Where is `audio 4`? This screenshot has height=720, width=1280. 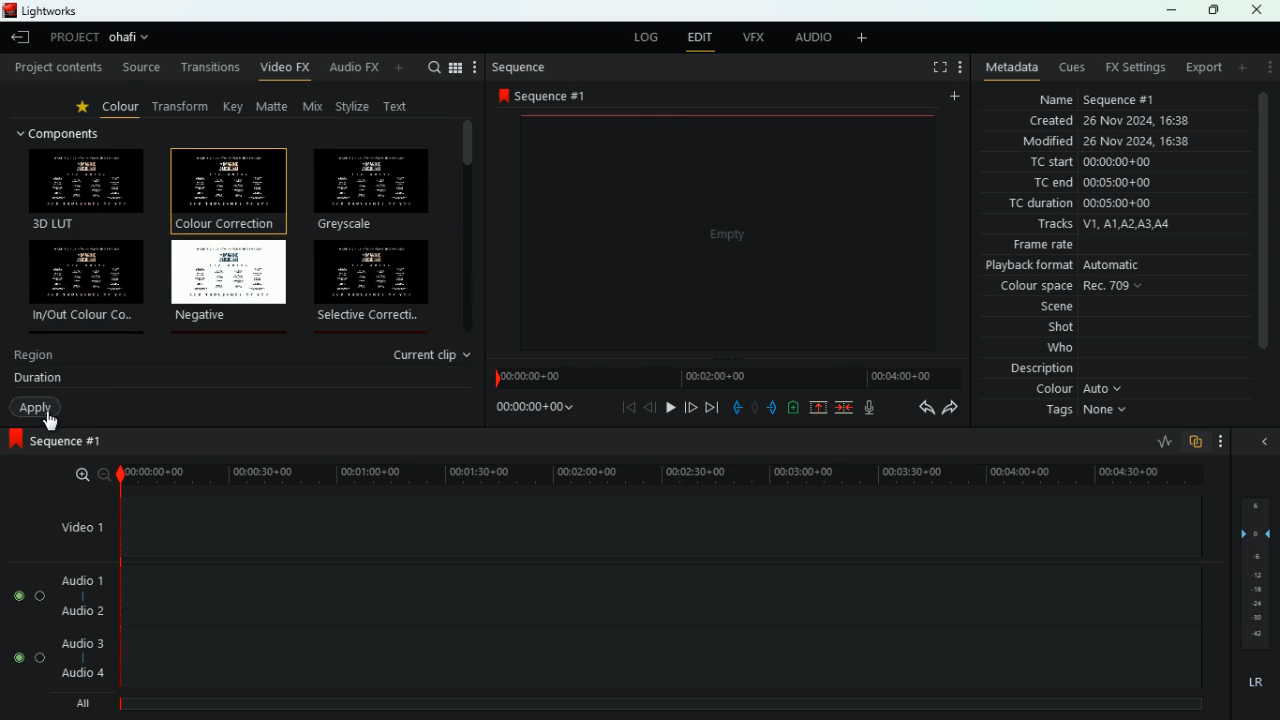 audio 4 is located at coordinates (84, 673).